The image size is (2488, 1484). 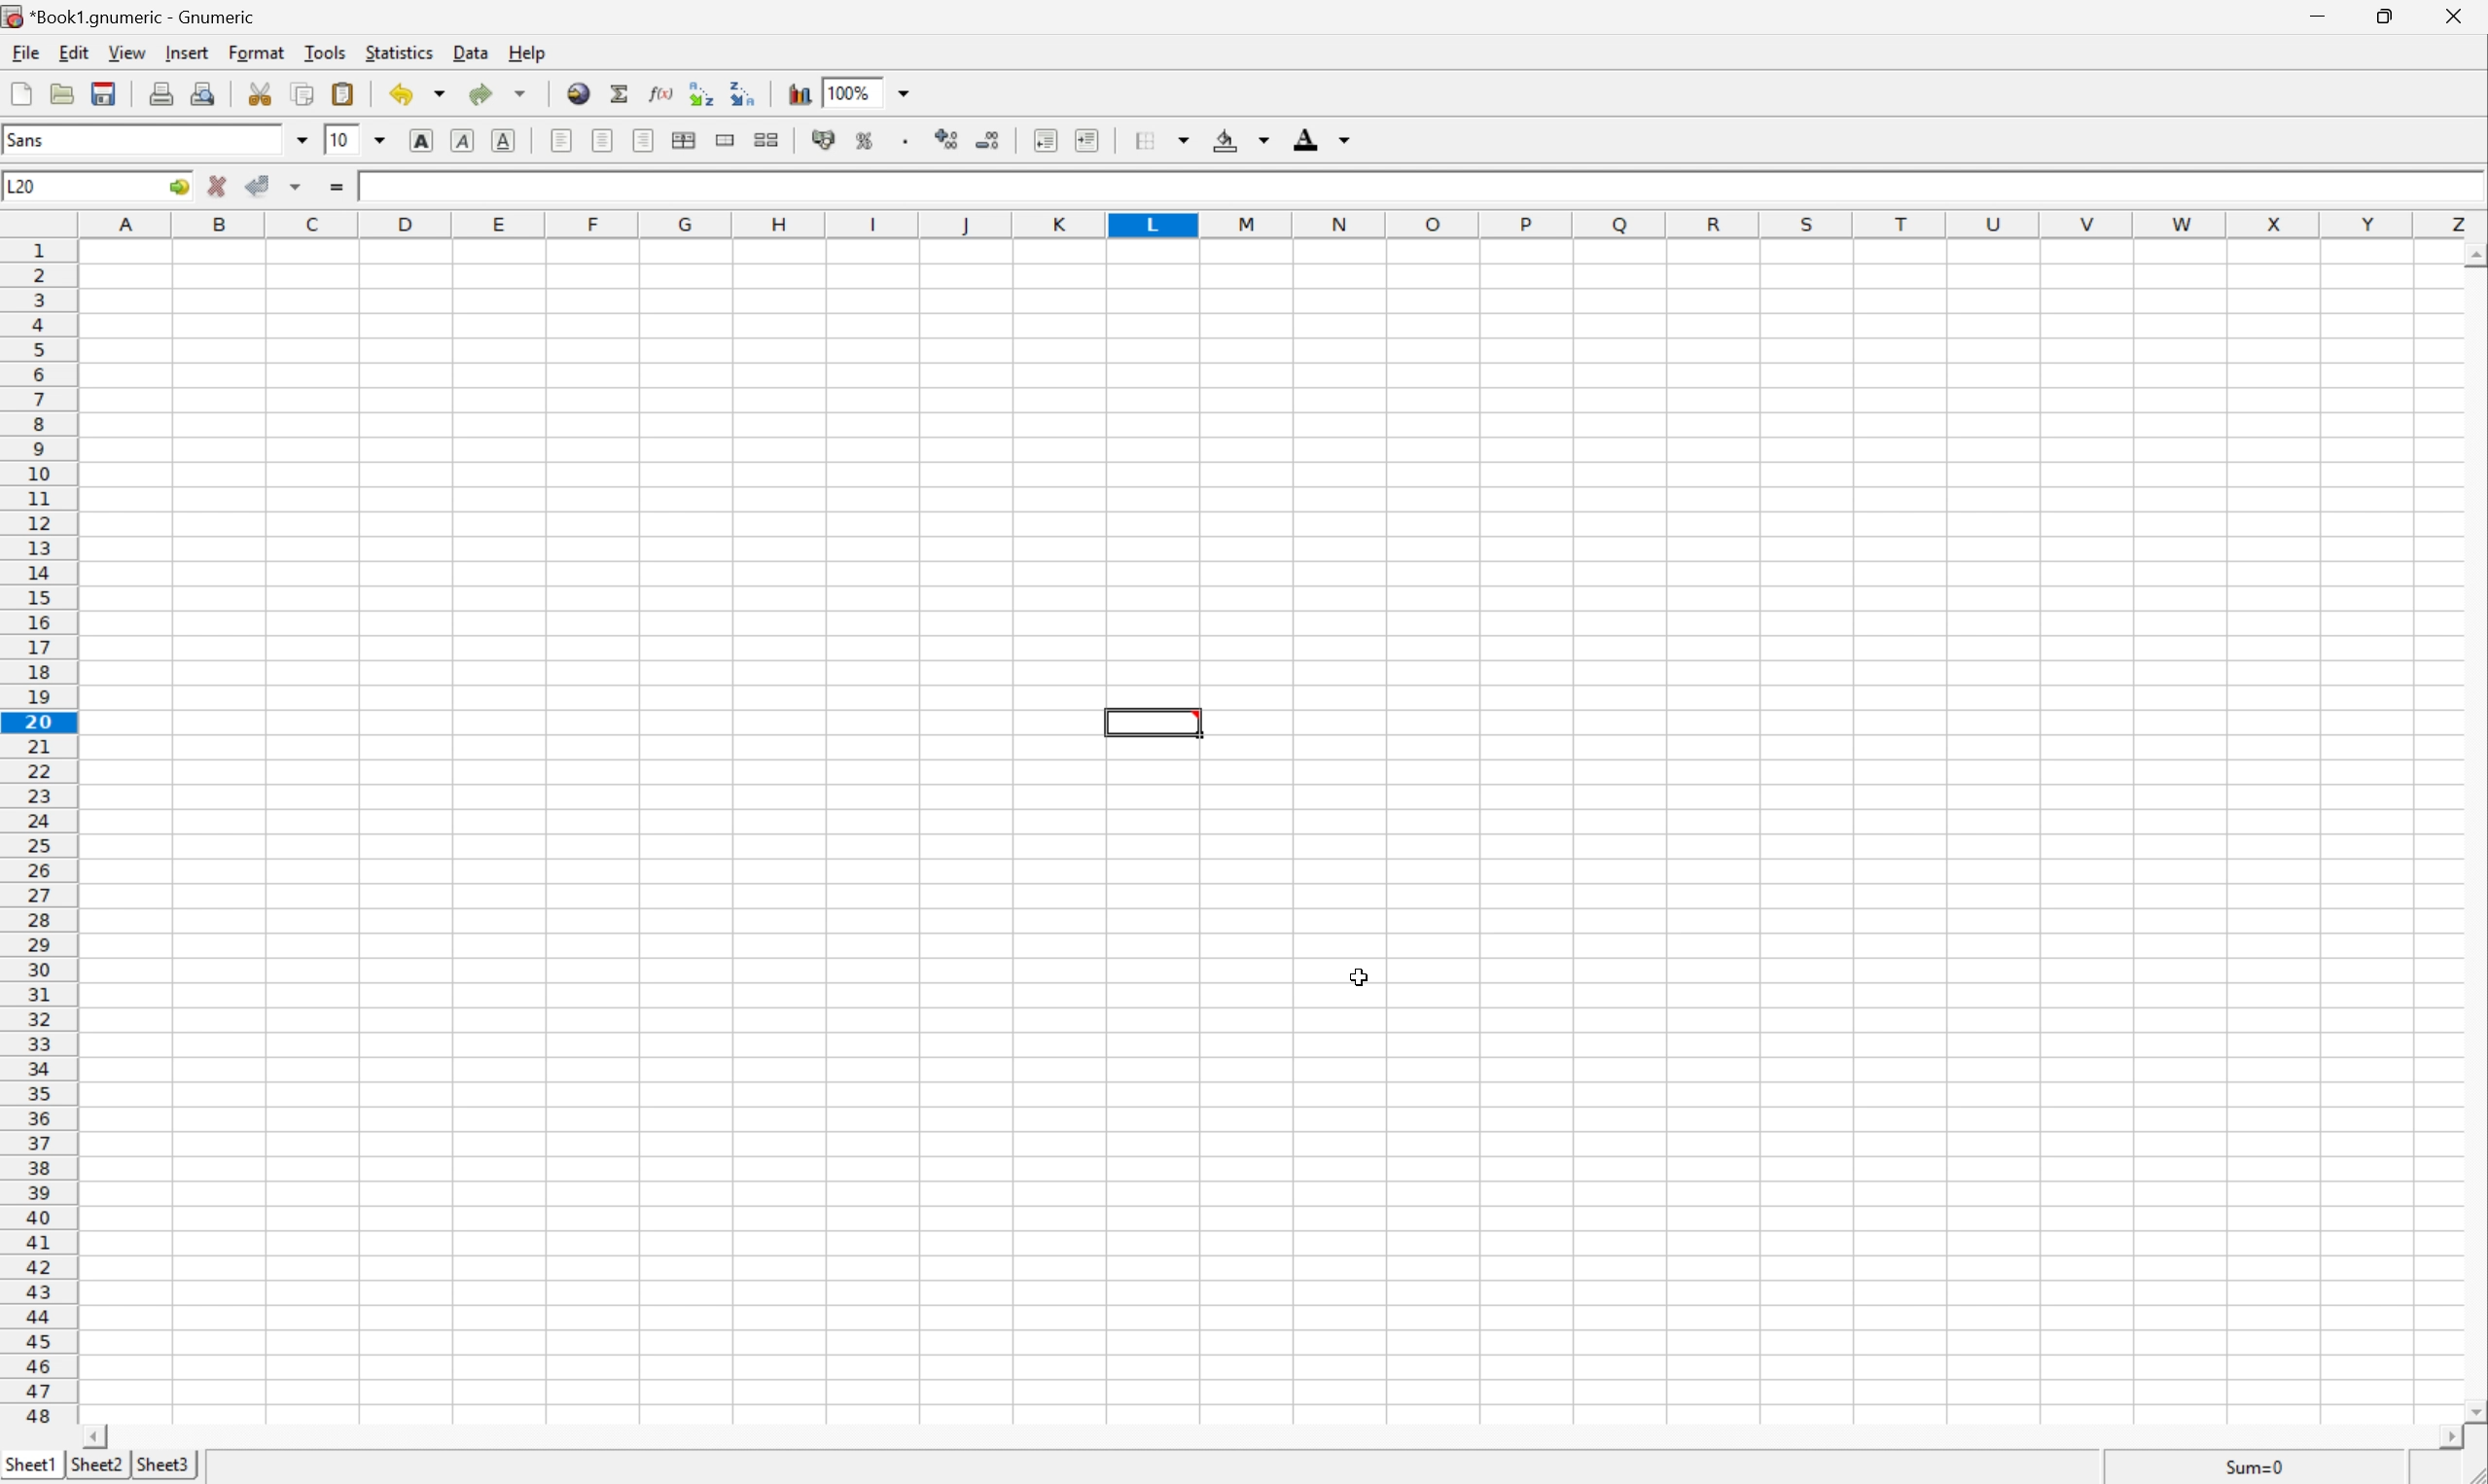 What do you see at coordinates (162, 93) in the screenshot?
I see `Print current file` at bounding box center [162, 93].